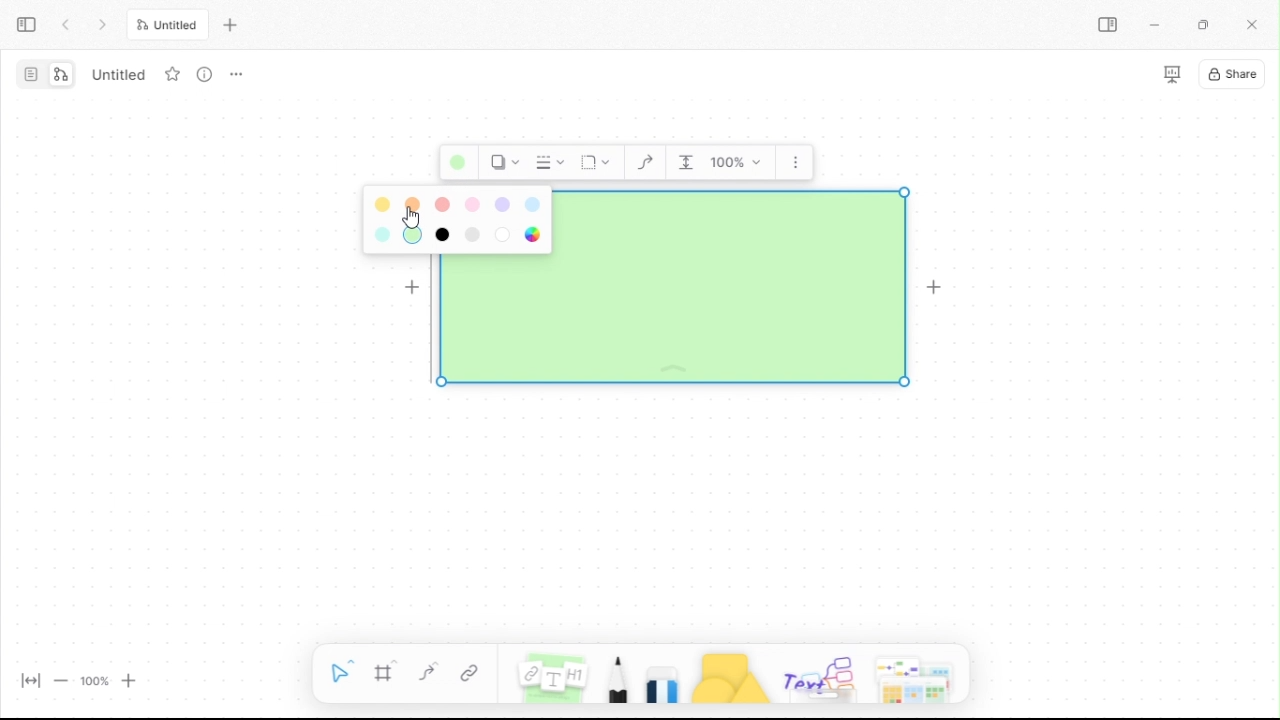 Image resolution: width=1280 pixels, height=720 pixels. What do you see at coordinates (1110, 26) in the screenshot?
I see `sidebar` at bounding box center [1110, 26].